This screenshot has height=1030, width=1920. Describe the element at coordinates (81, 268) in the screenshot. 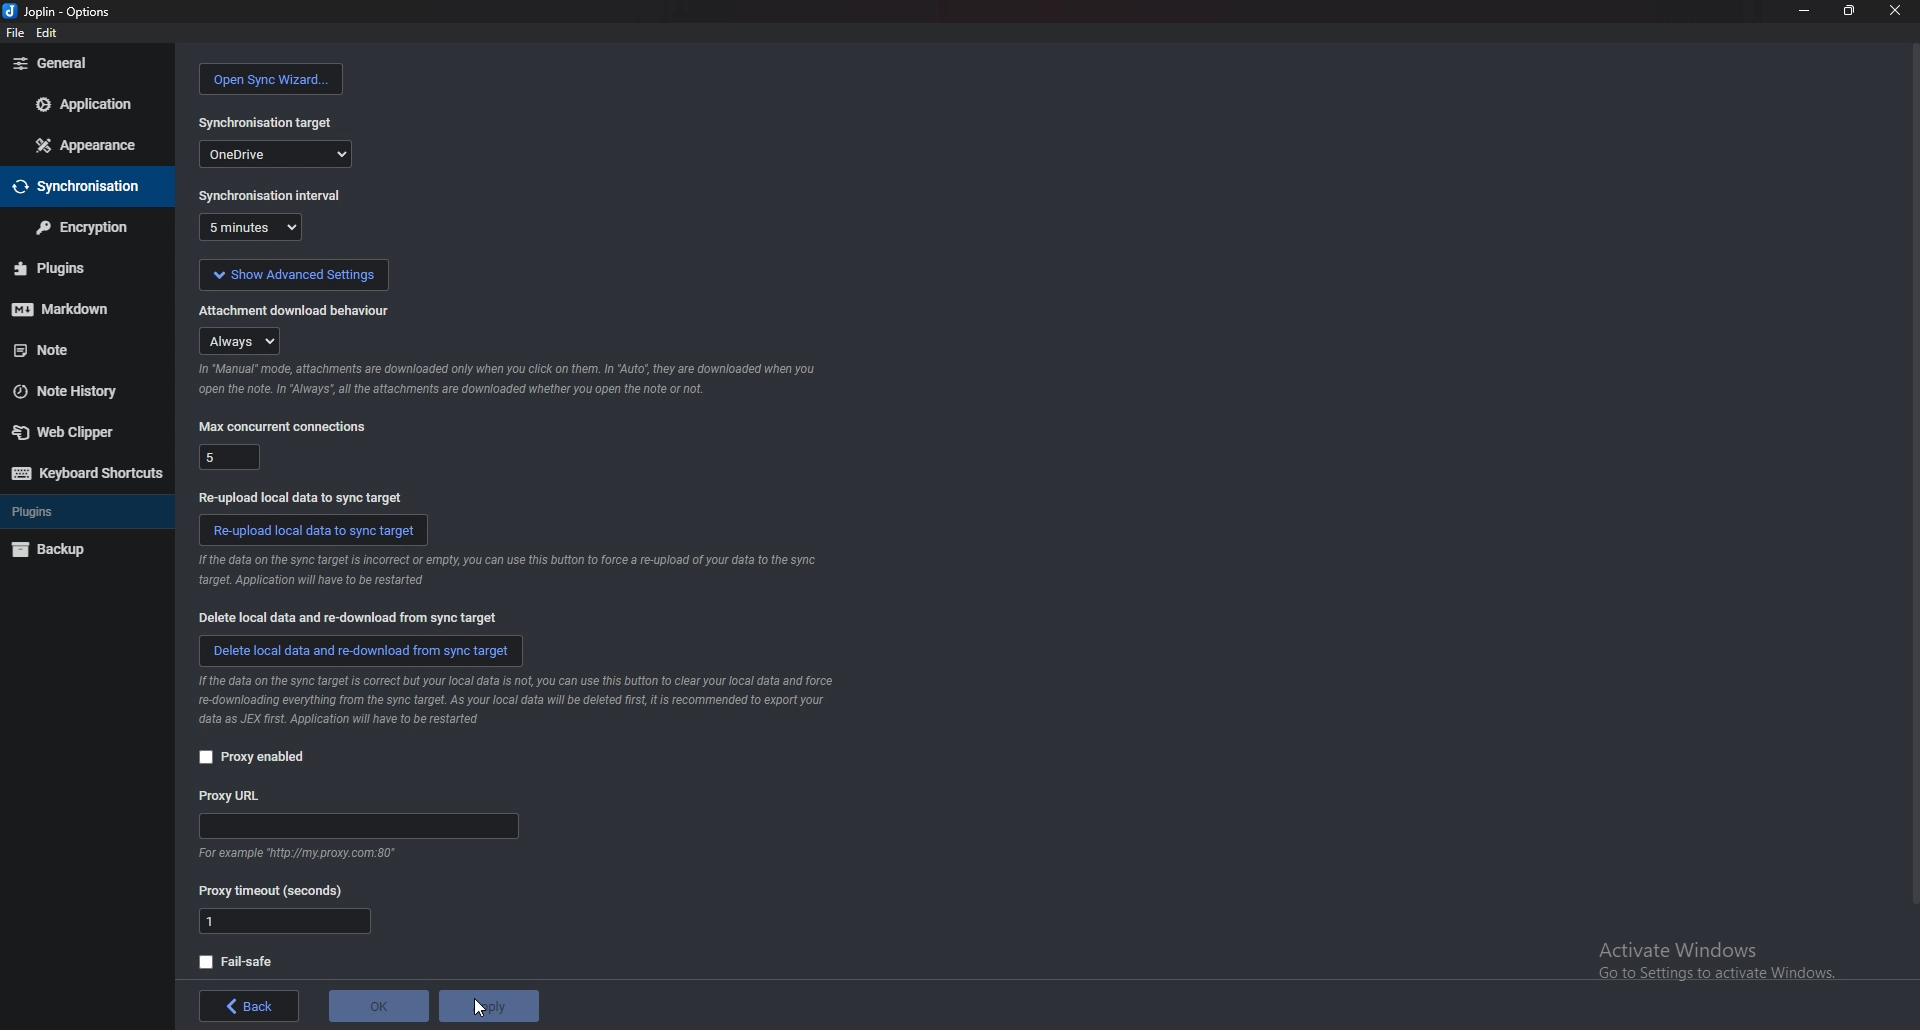

I see `plugins` at that location.